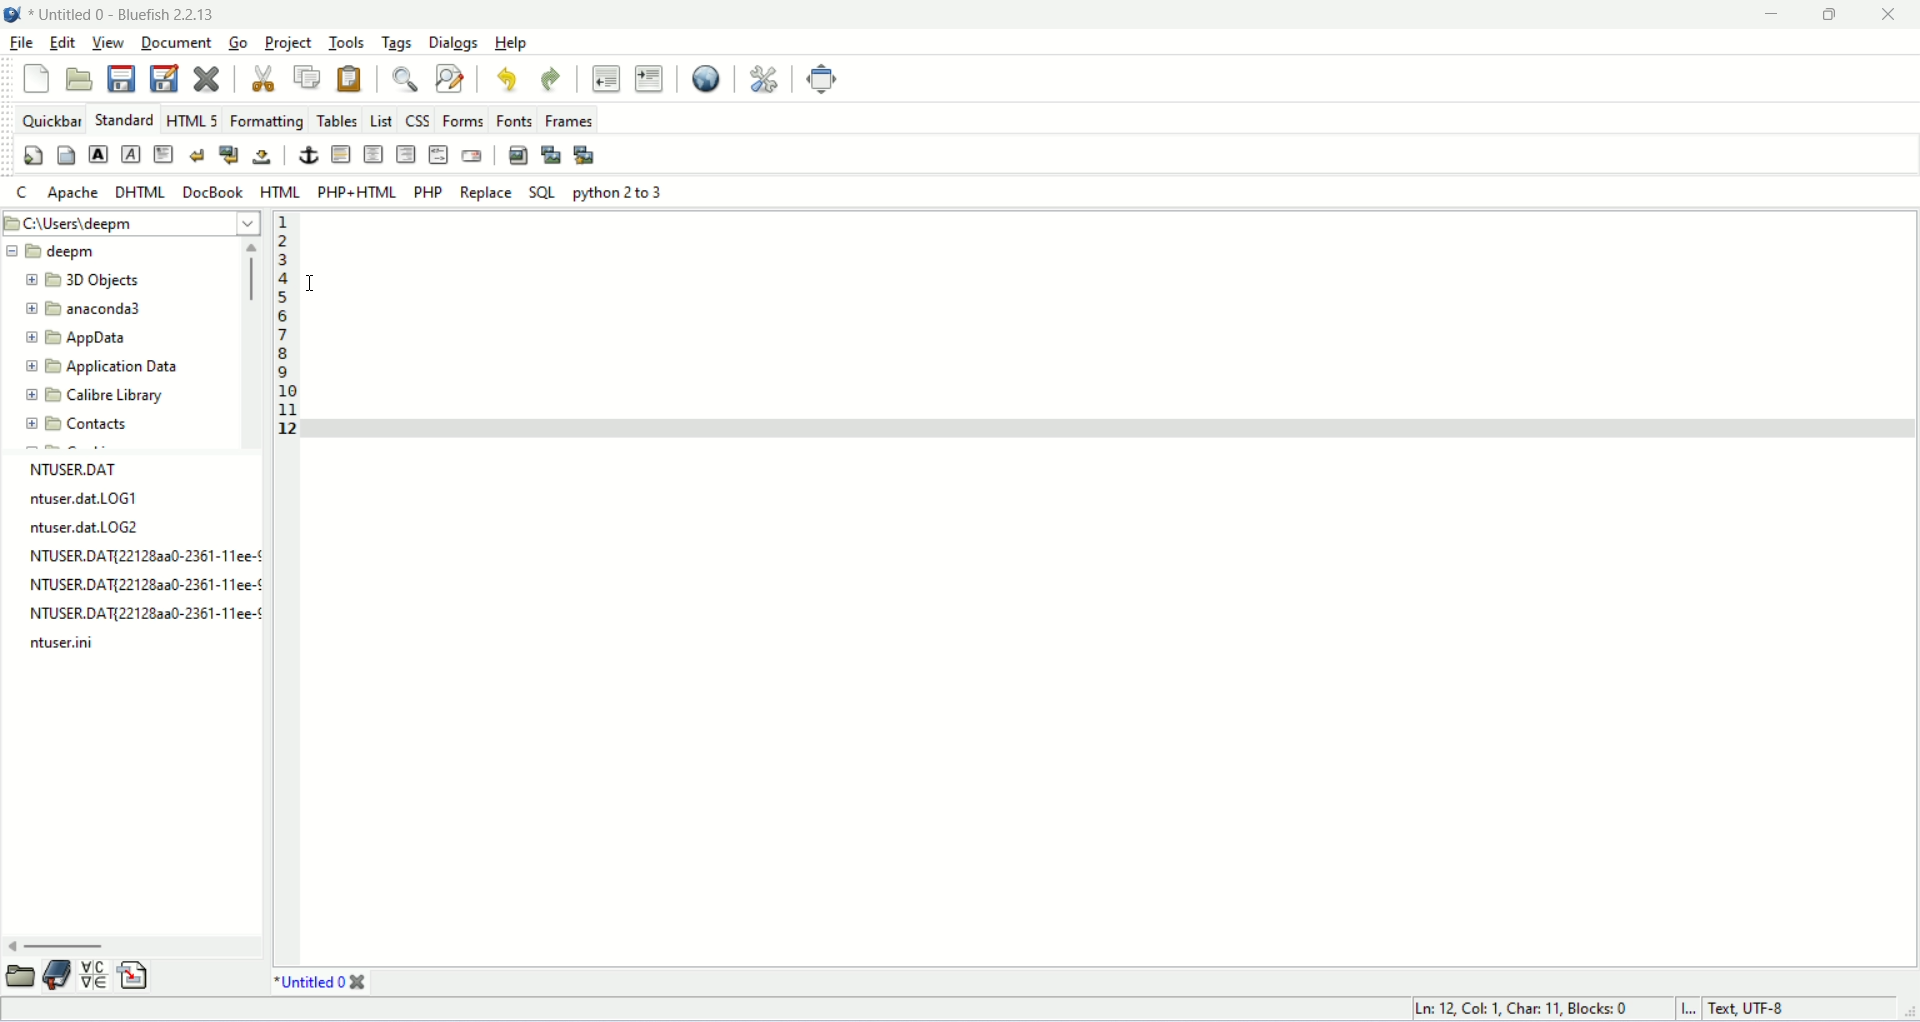 This screenshot has height=1022, width=1920. I want to click on go, so click(238, 44).